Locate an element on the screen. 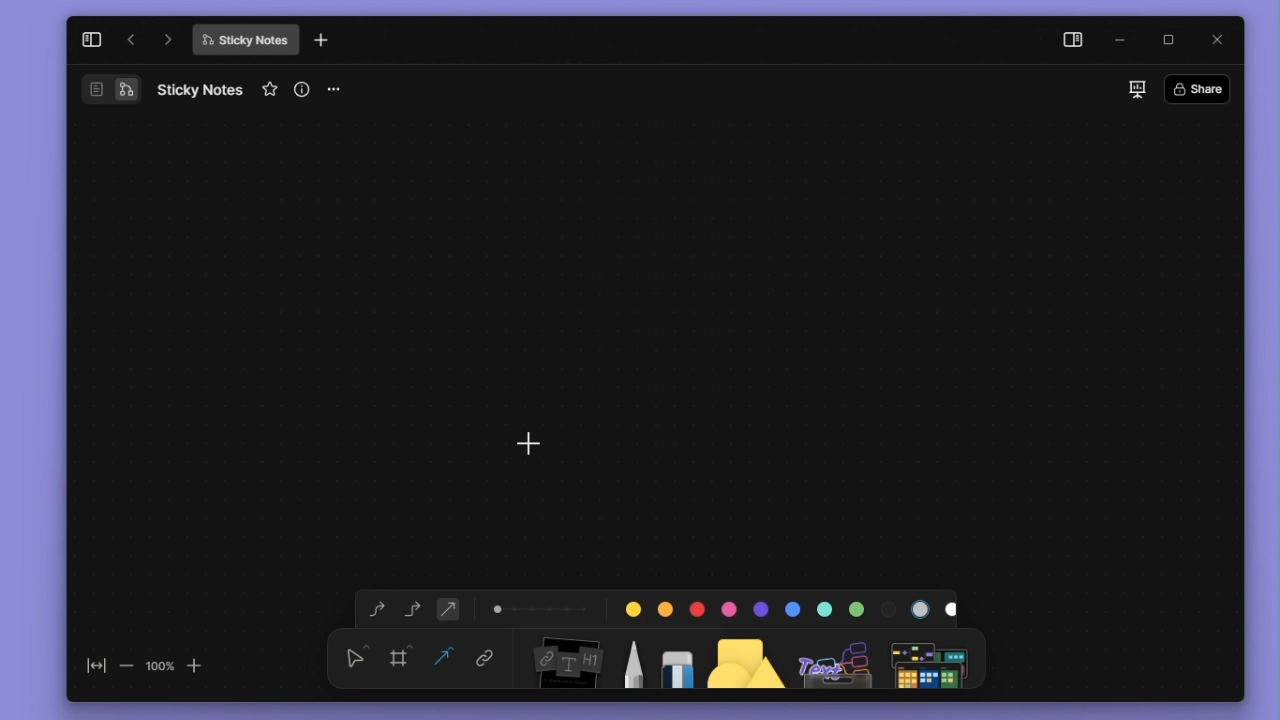 The width and height of the screenshot is (1280, 720). select is located at coordinates (356, 656).